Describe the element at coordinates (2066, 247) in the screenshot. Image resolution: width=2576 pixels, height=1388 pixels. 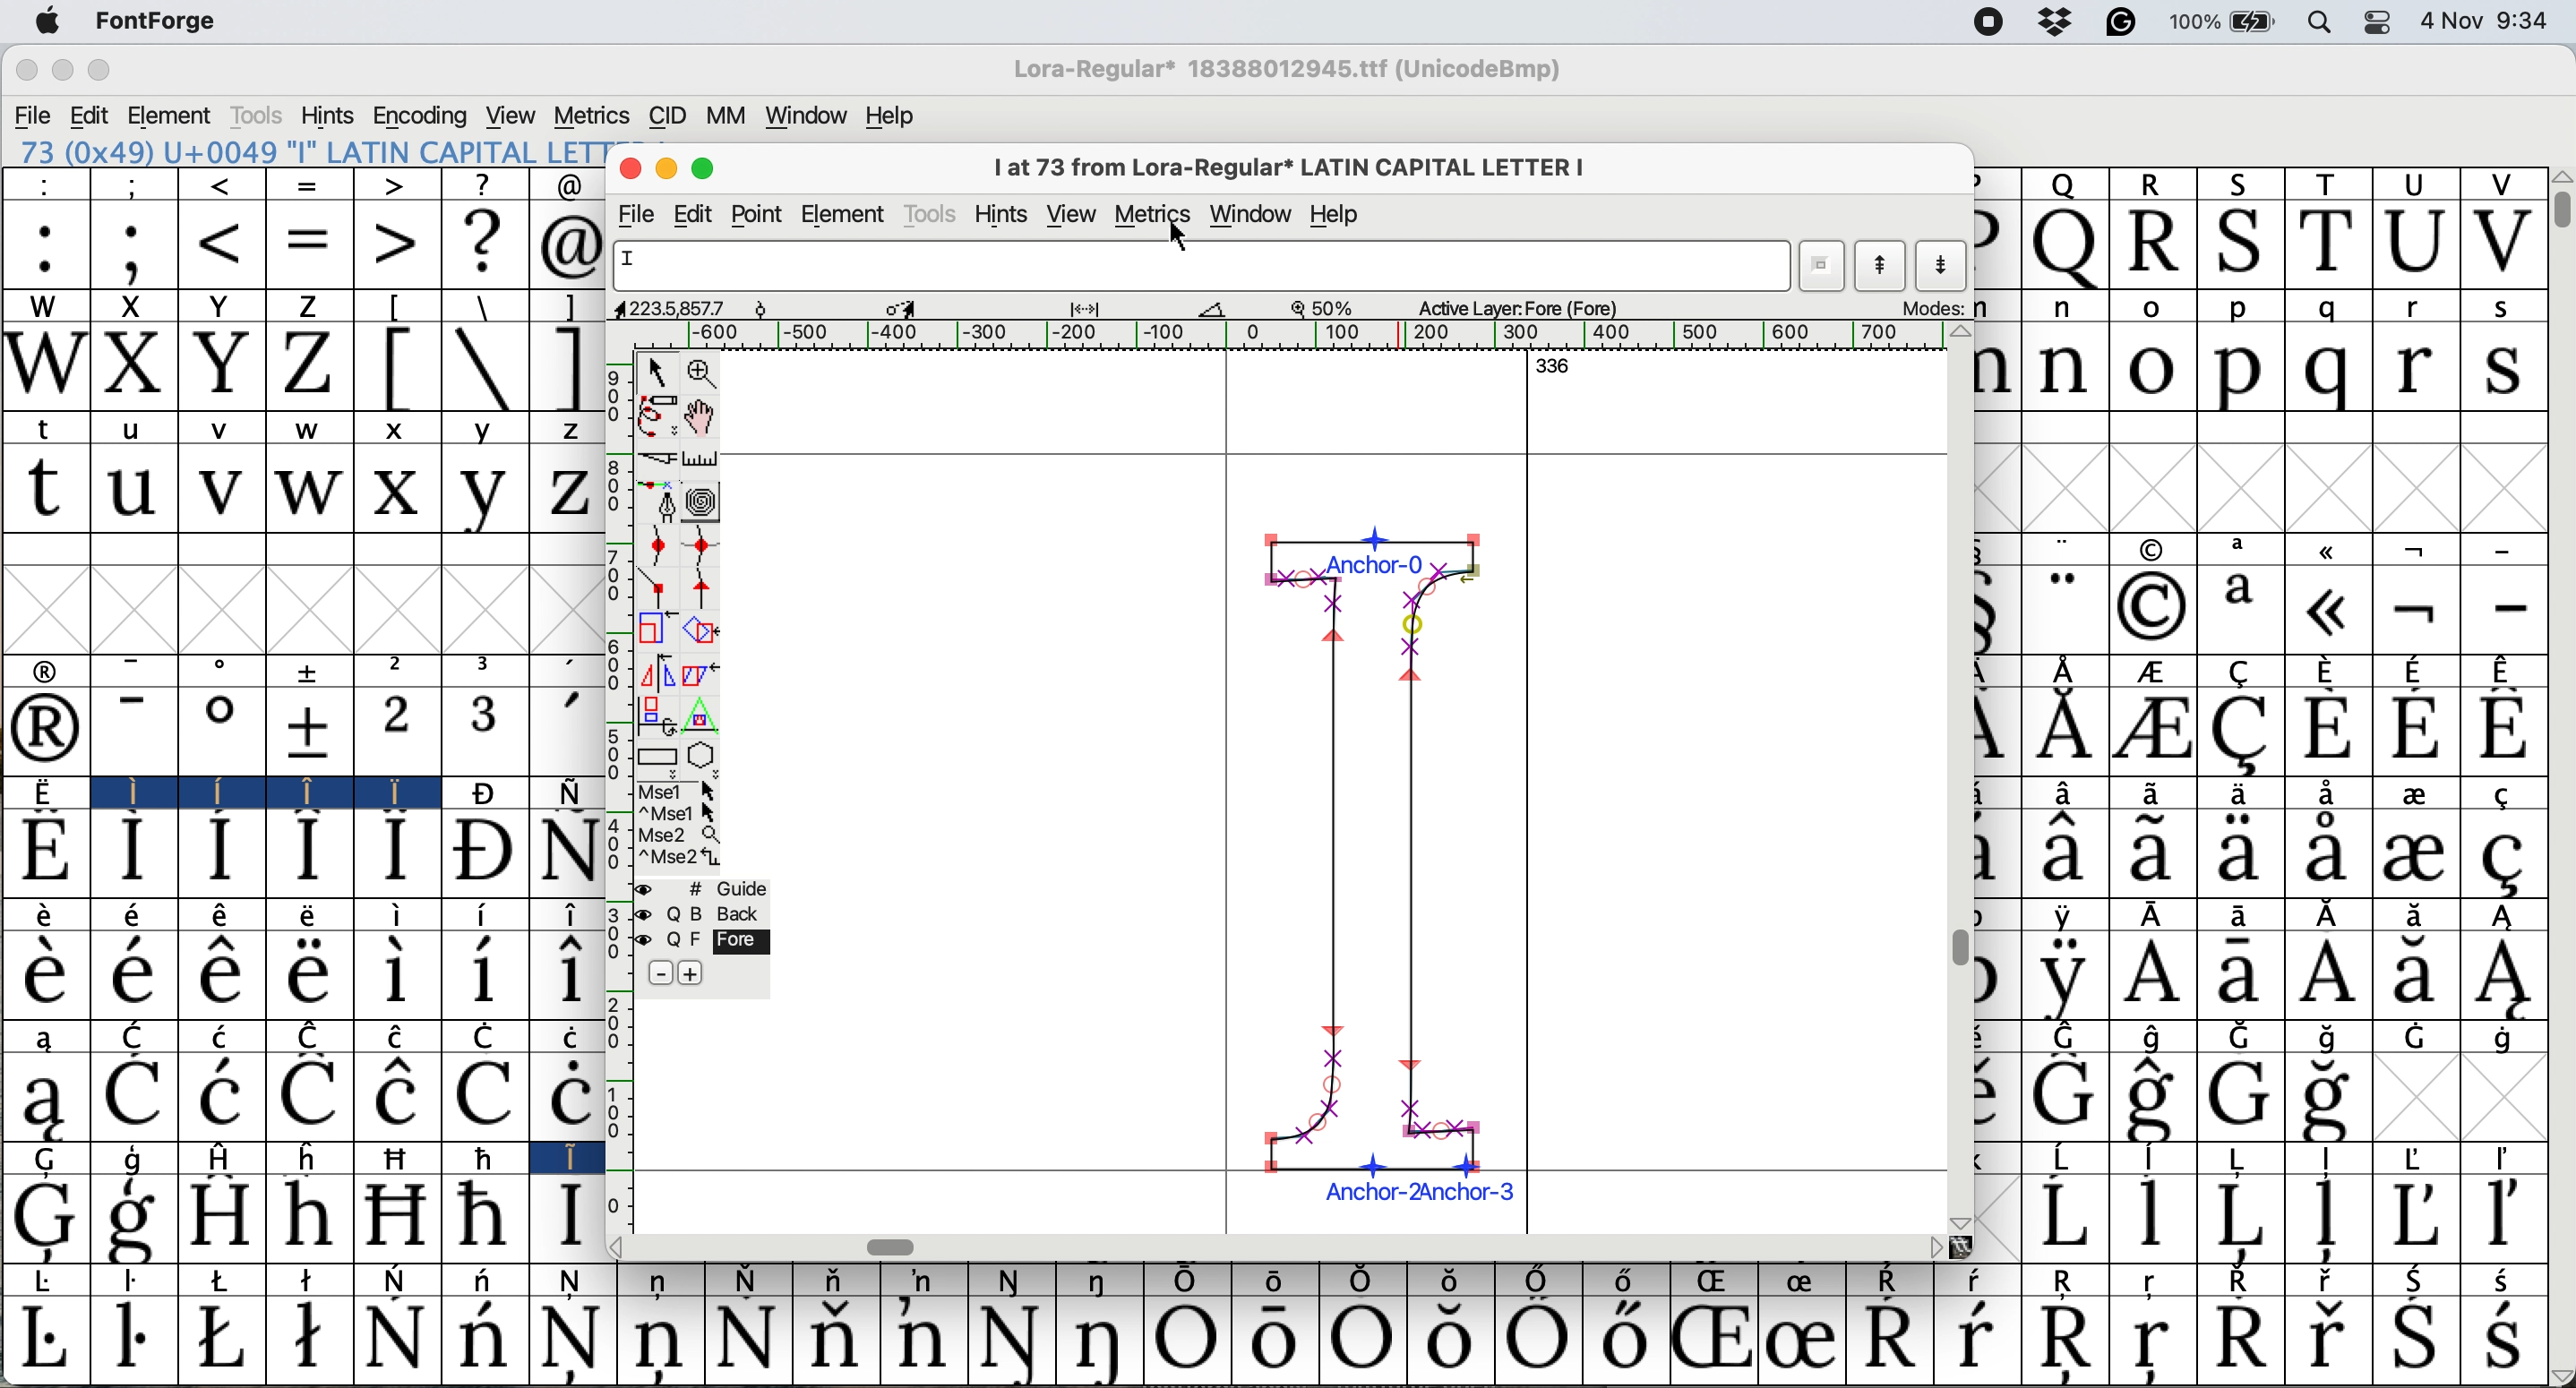
I see `Q` at that location.